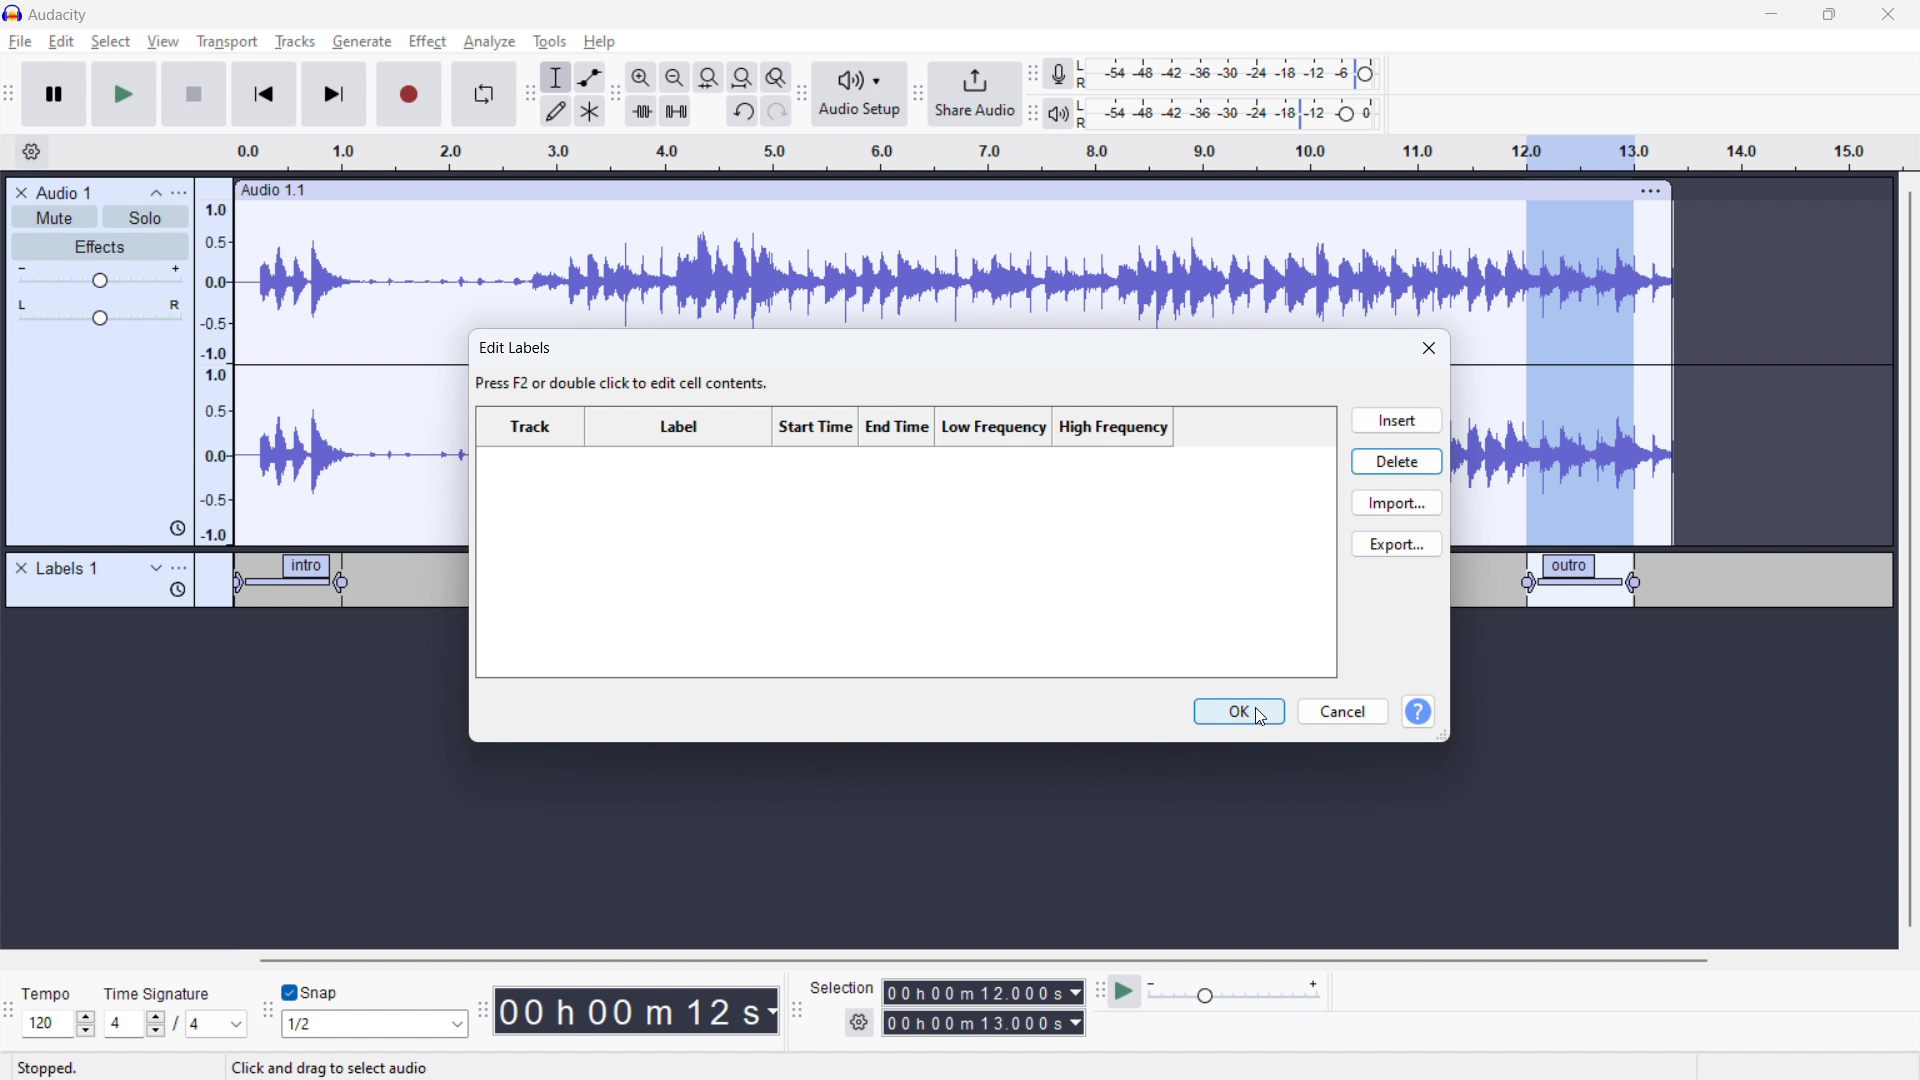 The height and width of the screenshot is (1080, 1920). What do you see at coordinates (60, 1066) in the screenshot?
I see `stopped.` at bounding box center [60, 1066].